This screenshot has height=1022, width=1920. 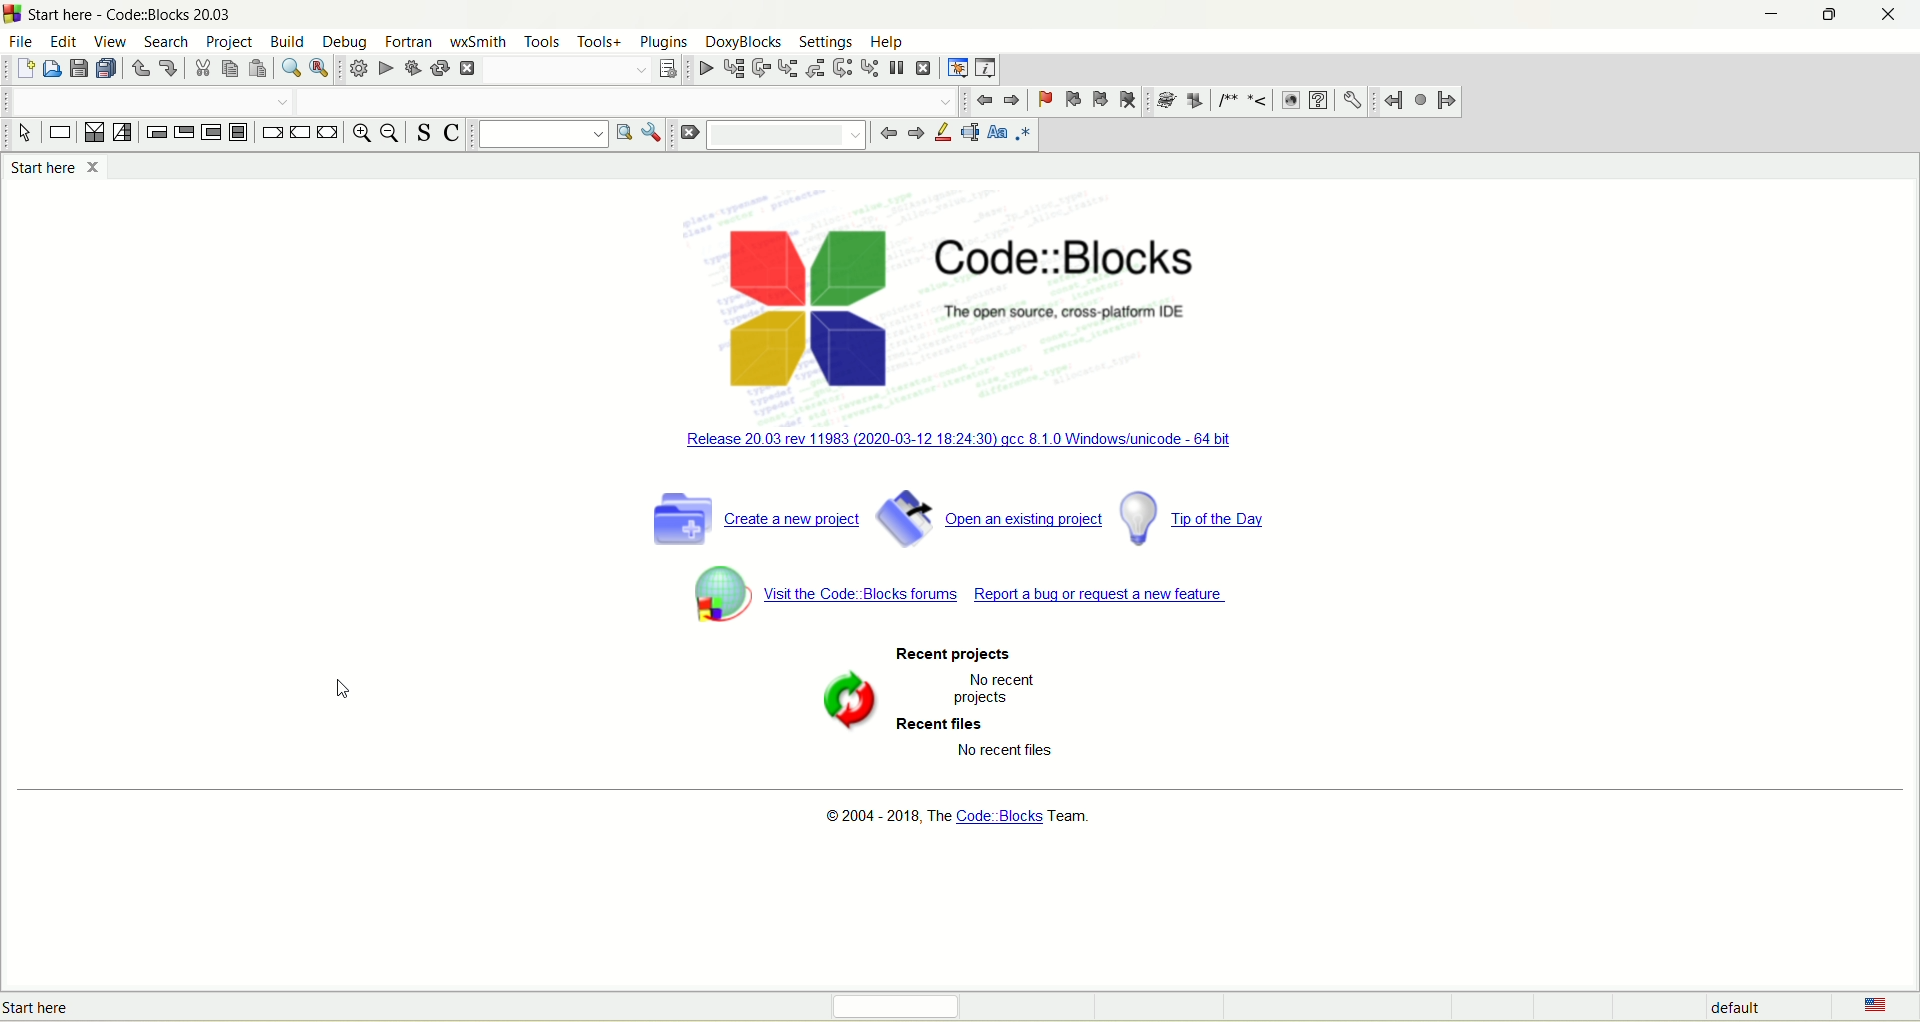 What do you see at coordinates (791, 67) in the screenshot?
I see `step into` at bounding box center [791, 67].